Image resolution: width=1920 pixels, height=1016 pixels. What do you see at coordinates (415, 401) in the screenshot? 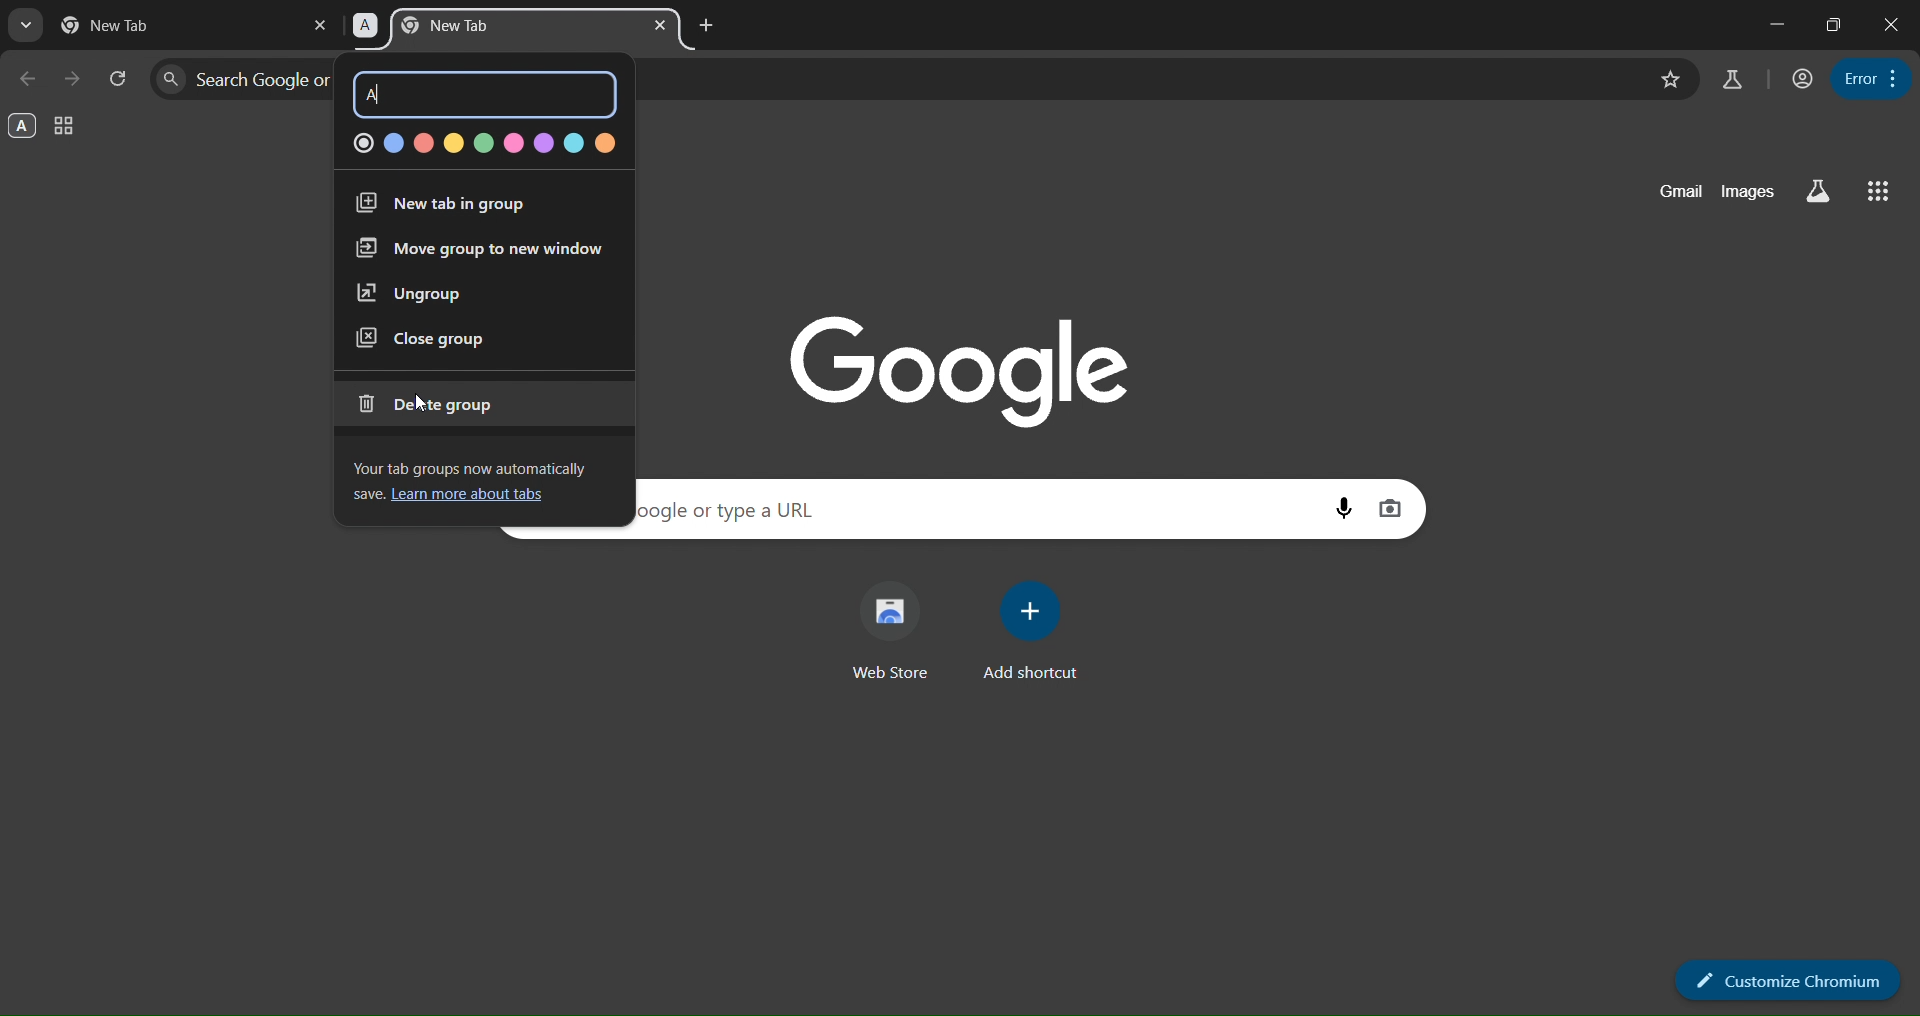
I see `cursor` at bounding box center [415, 401].